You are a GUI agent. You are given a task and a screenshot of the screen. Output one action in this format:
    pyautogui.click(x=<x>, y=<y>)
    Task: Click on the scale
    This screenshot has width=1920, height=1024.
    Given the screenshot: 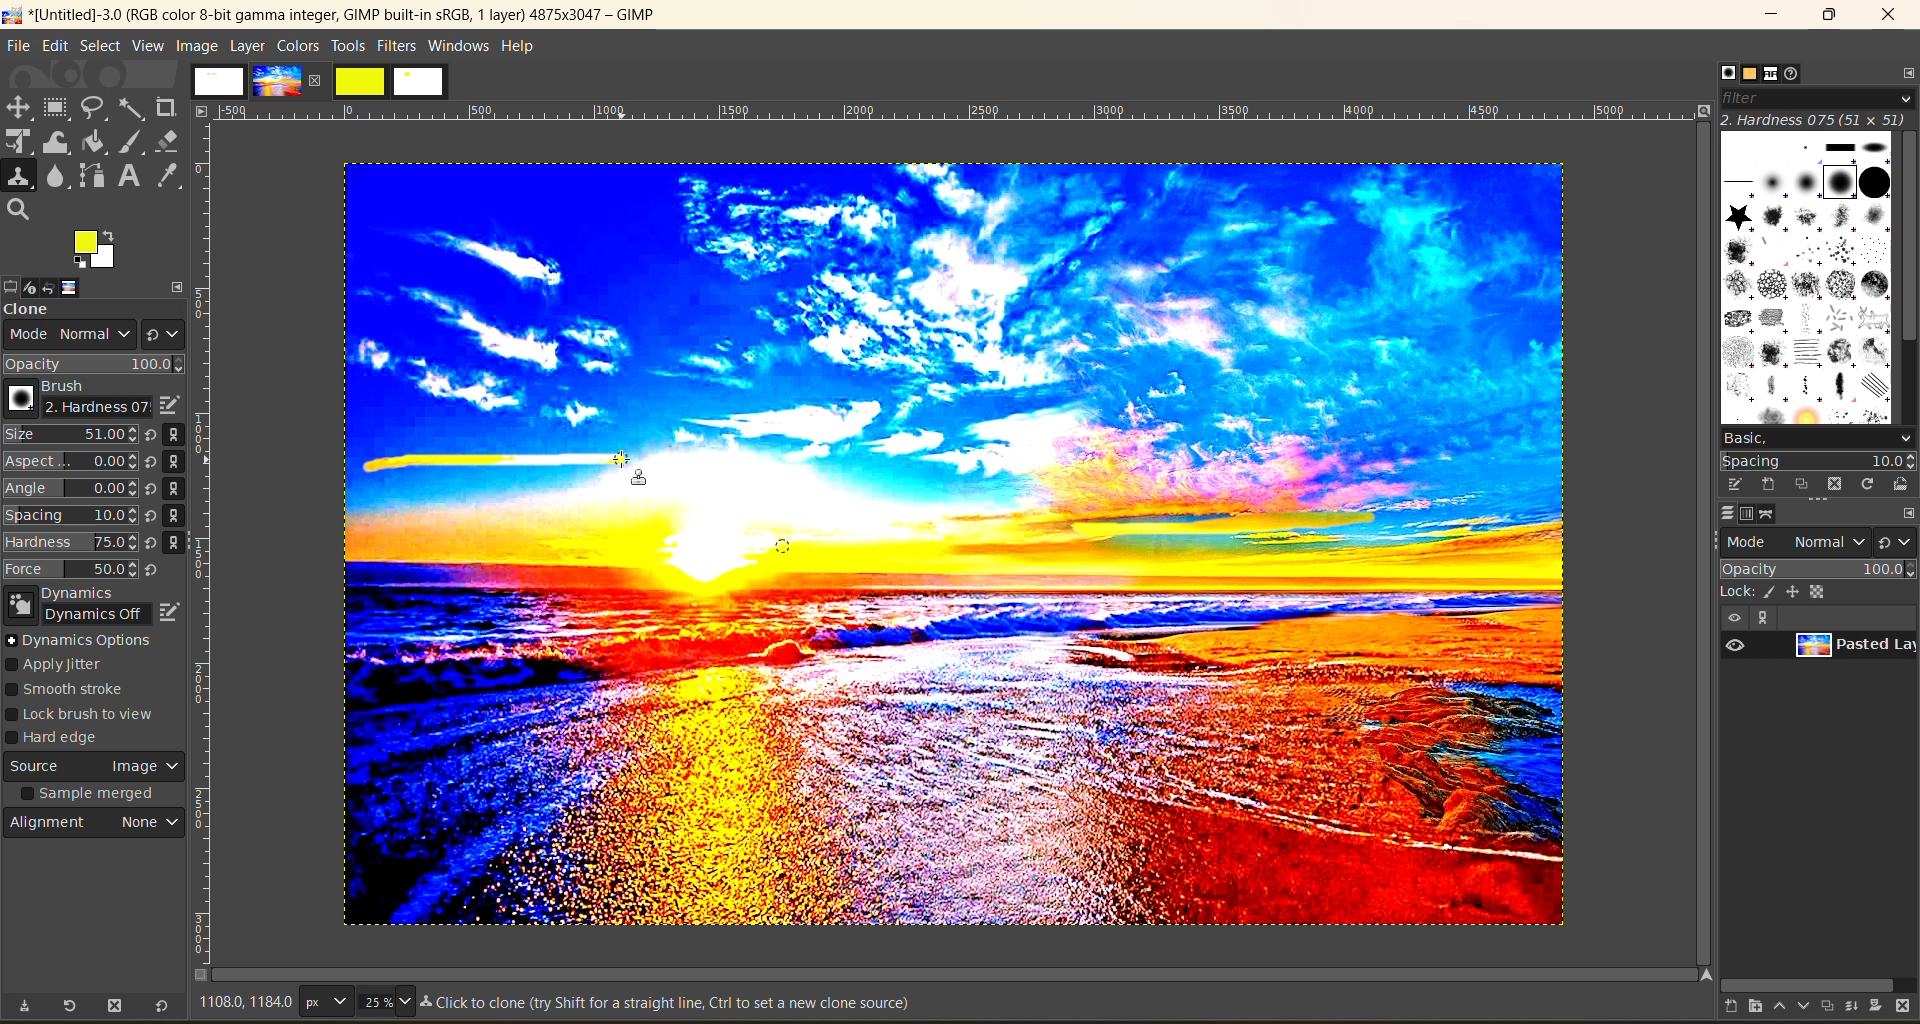 What is the action you would take?
    pyautogui.click(x=19, y=143)
    